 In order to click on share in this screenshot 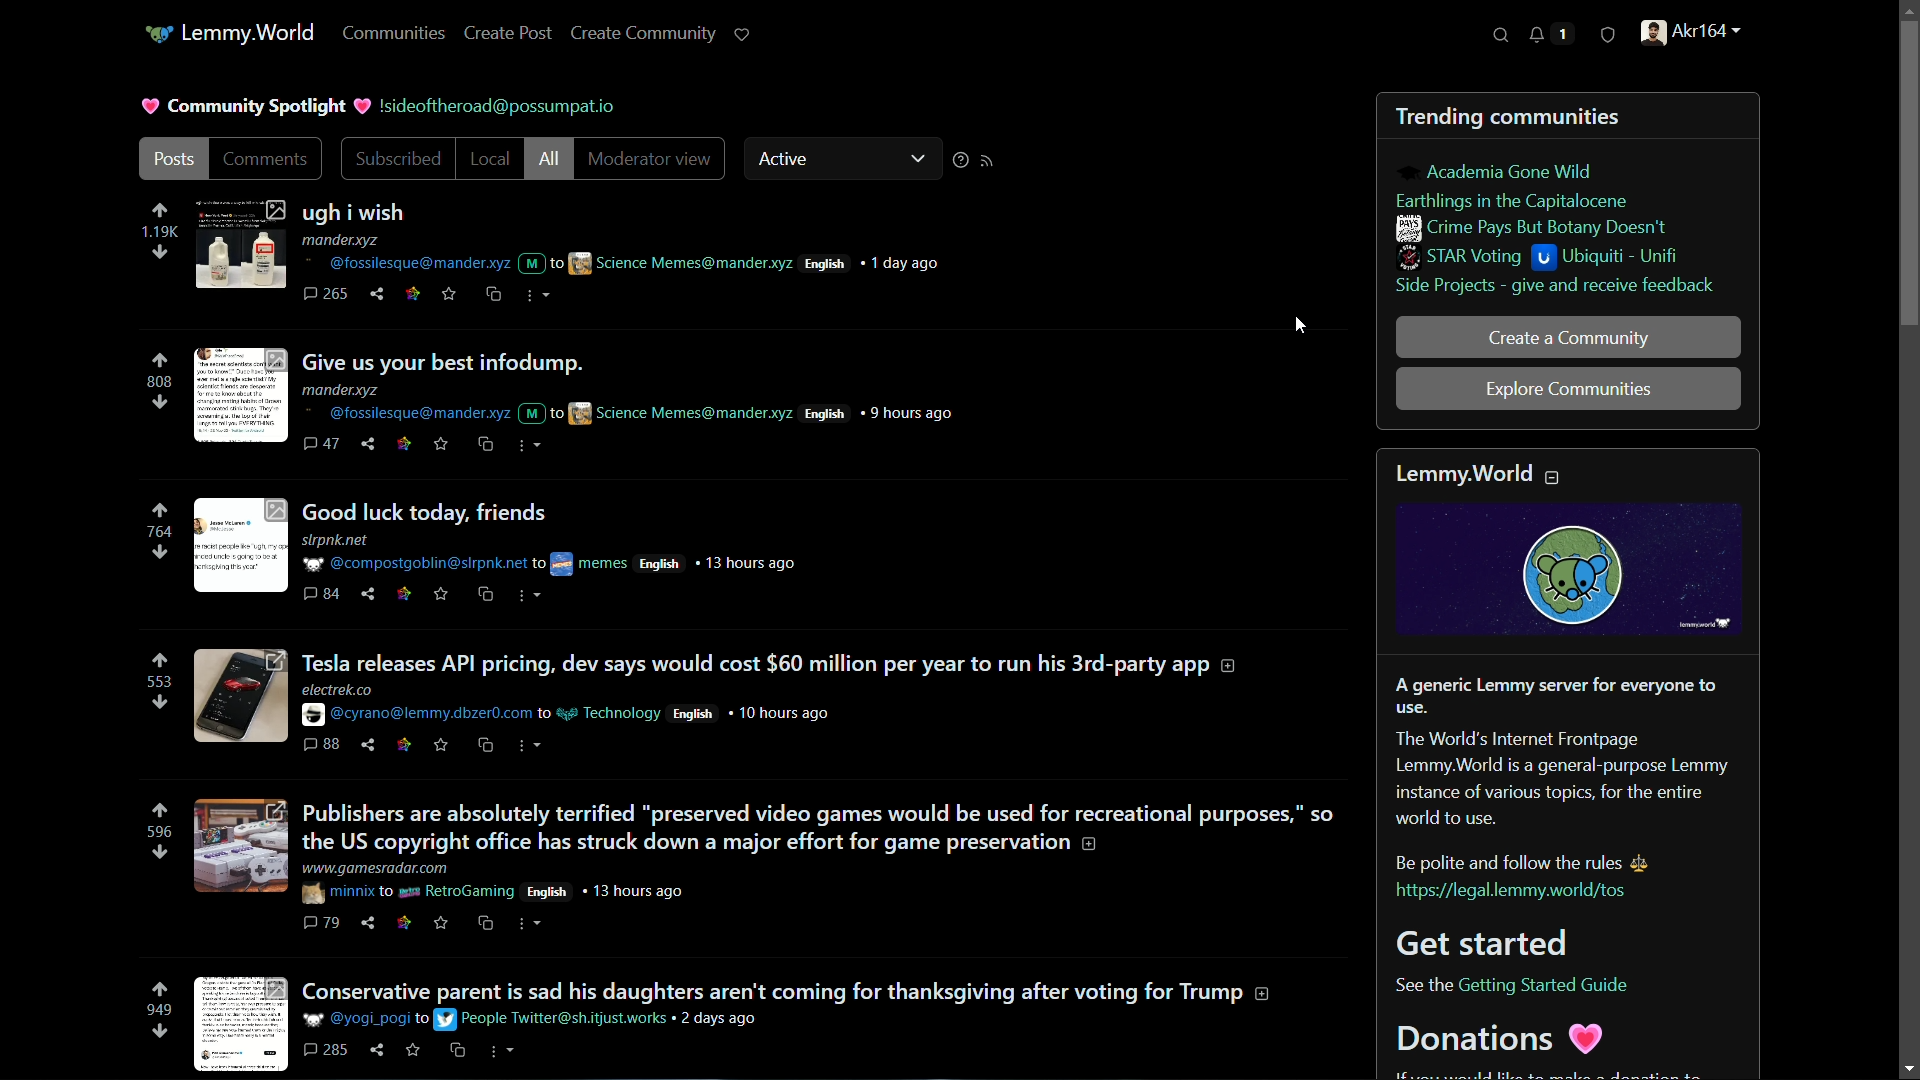, I will do `click(371, 745)`.